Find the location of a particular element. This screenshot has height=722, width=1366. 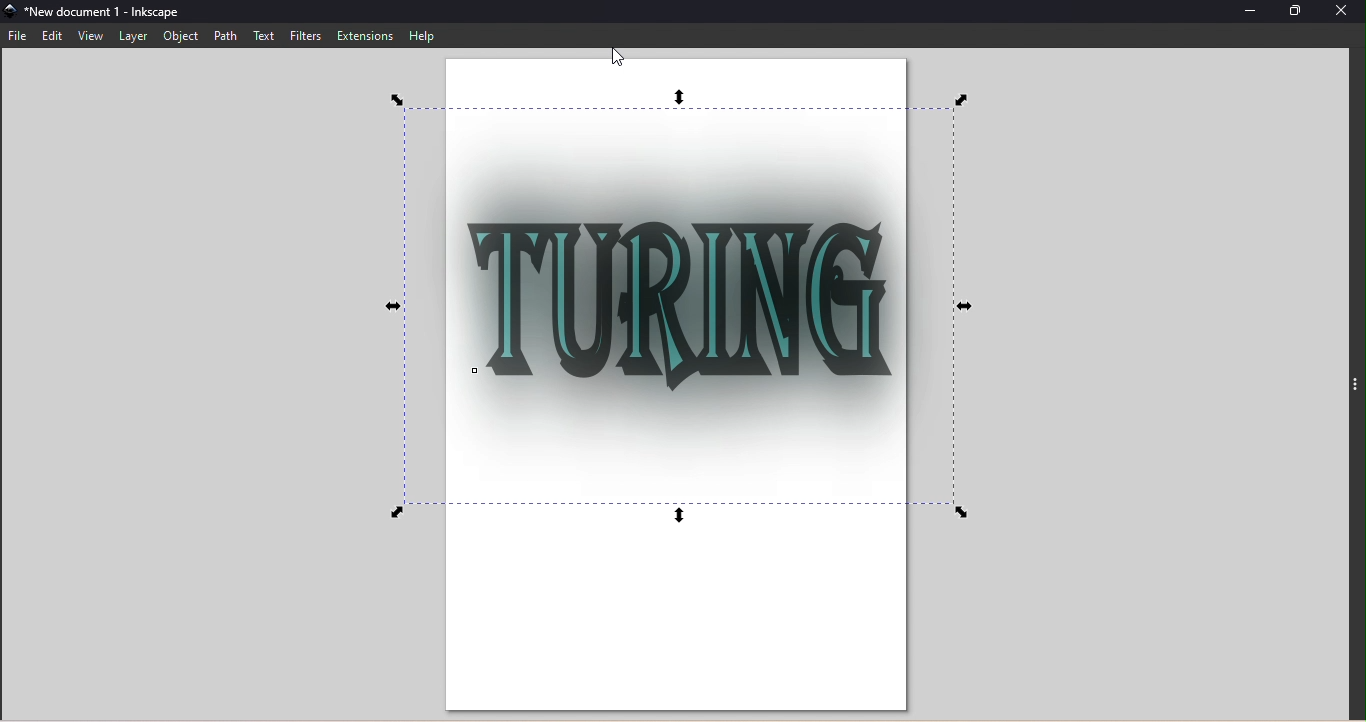

Extensions is located at coordinates (366, 35).